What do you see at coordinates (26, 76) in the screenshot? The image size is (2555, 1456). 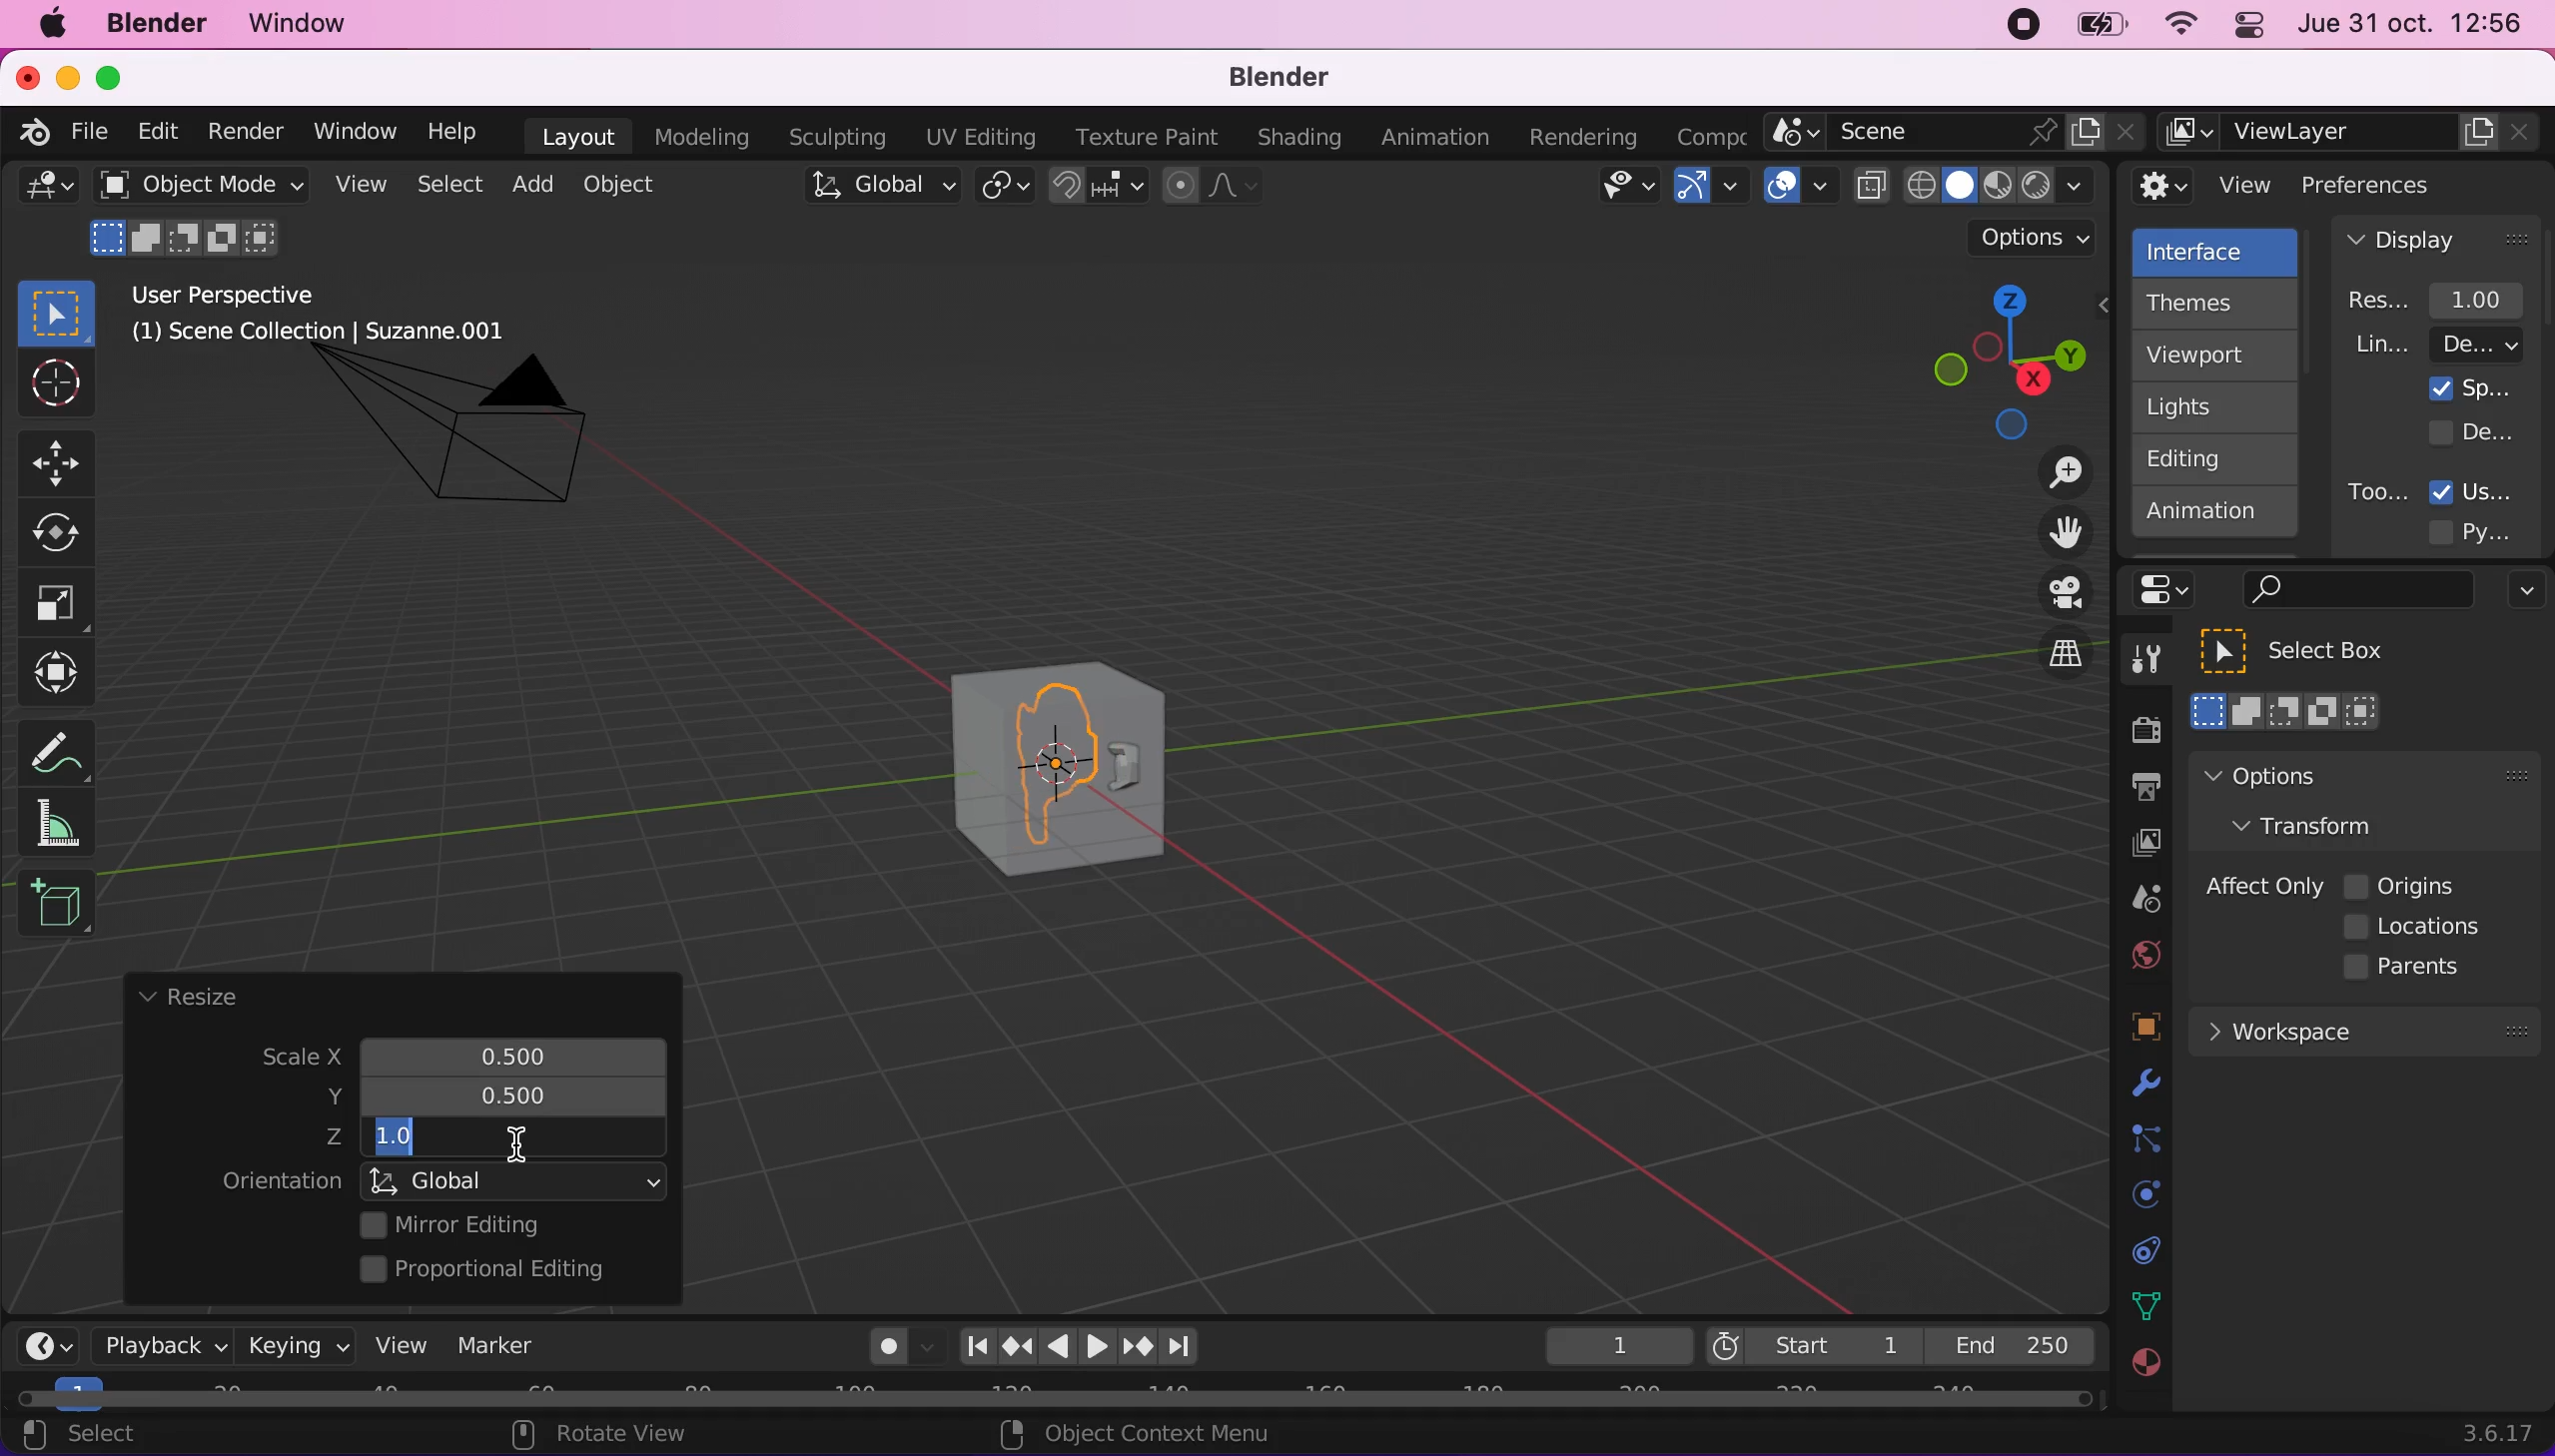 I see `close` at bounding box center [26, 76].